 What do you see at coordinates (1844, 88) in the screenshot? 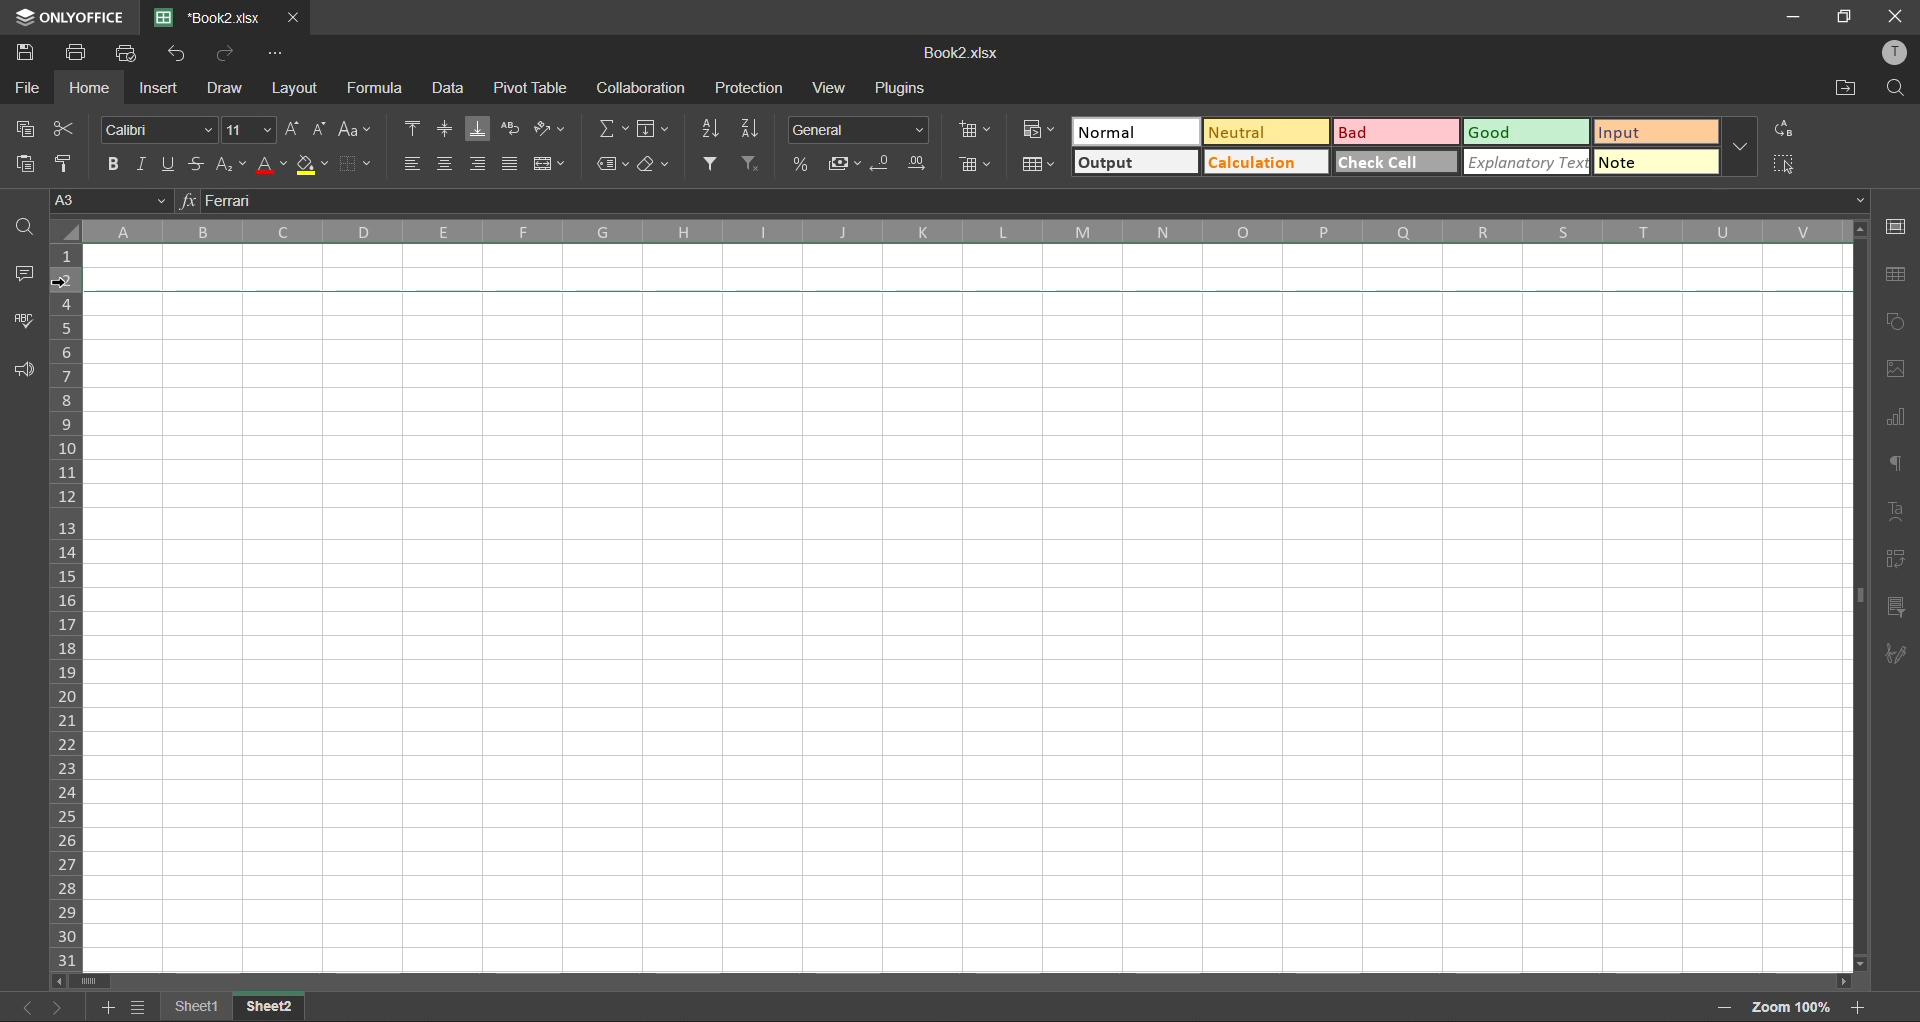
I see `open location` at bounding box center [1844, 88].